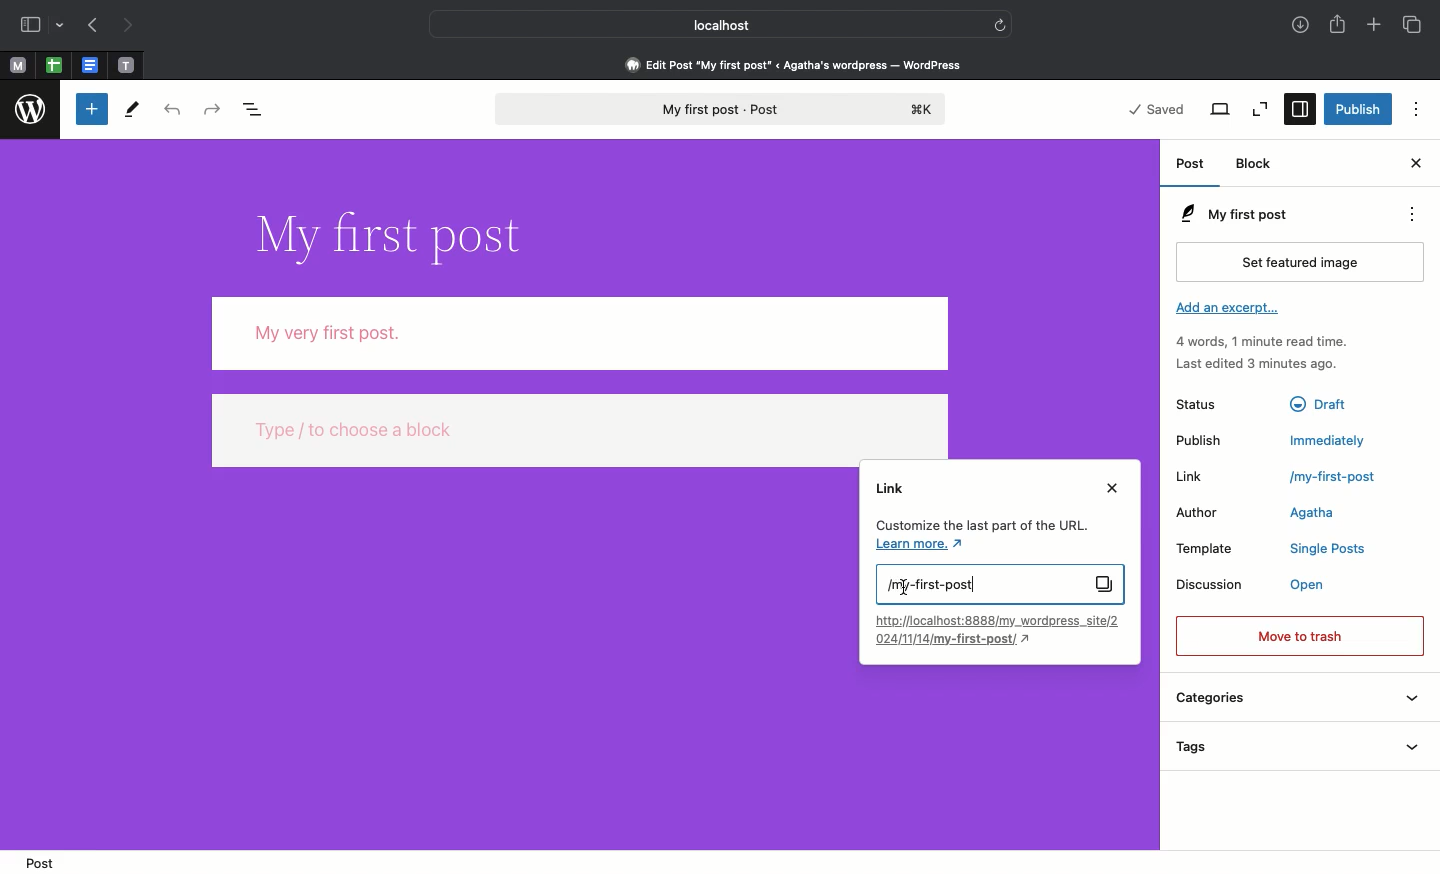  Describe the element at coordinates (1297, 699) in the screenshot. I see `Categories` at that location.